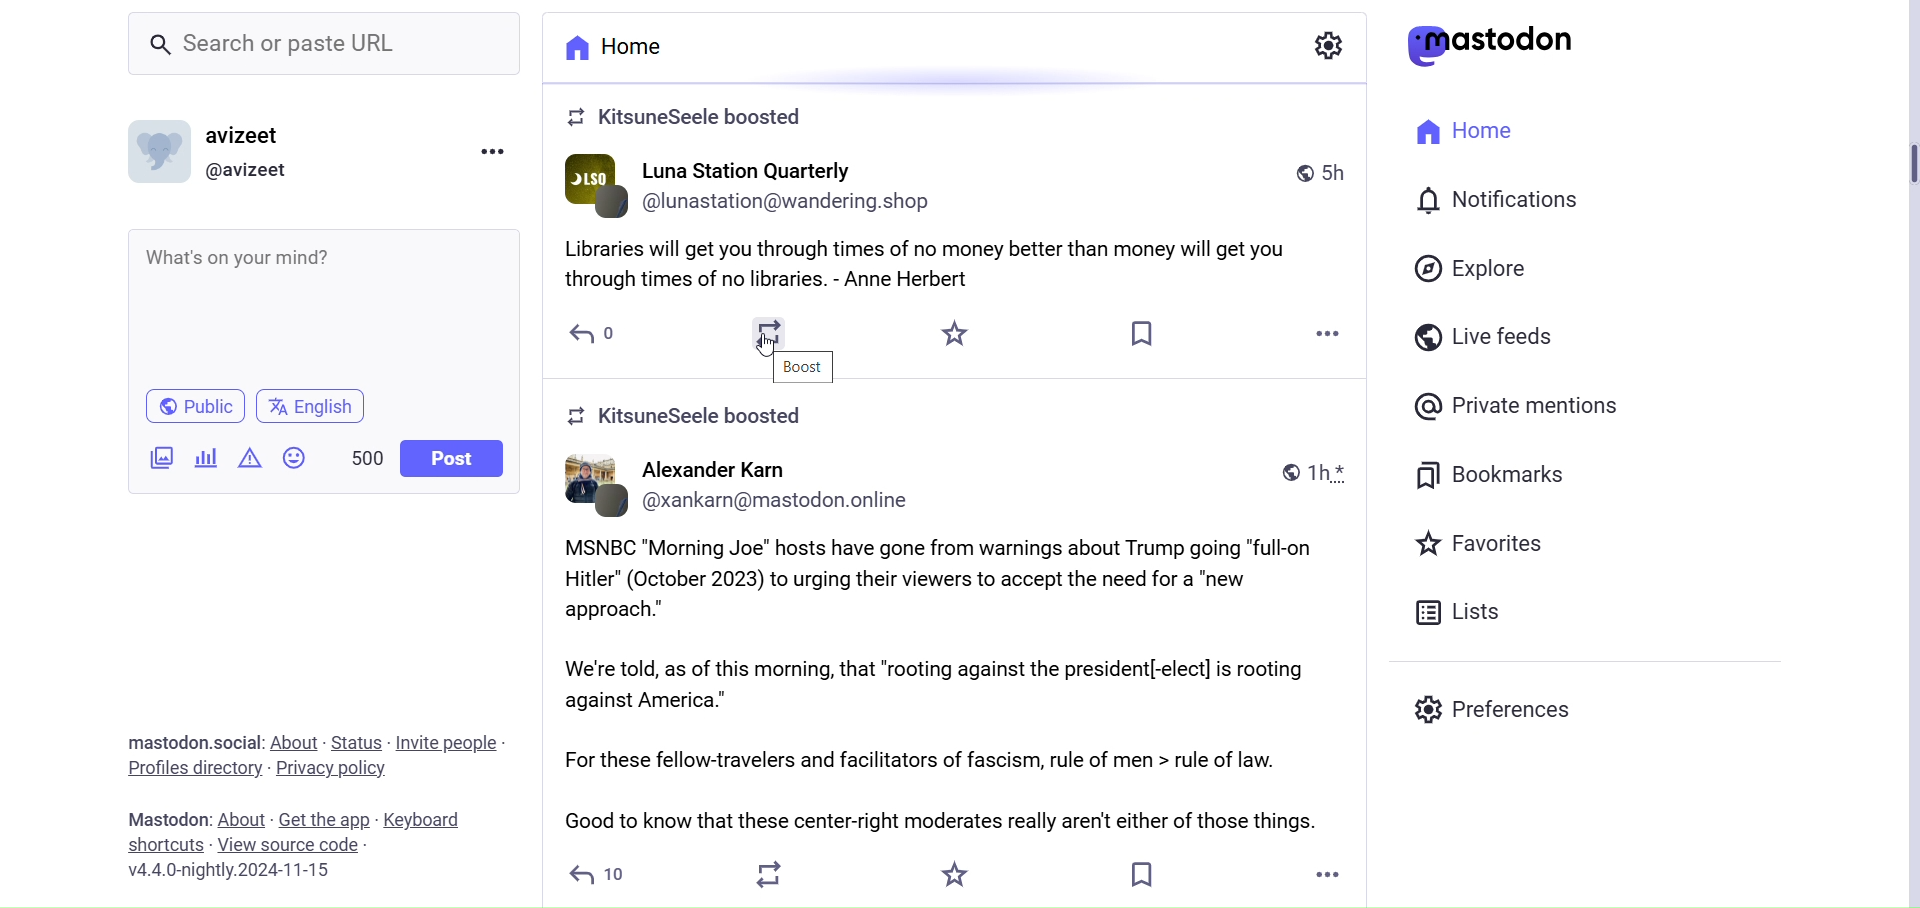 Image resolution: width=1920 pixels, height=908 pixels. What do you see at coordinates (776, 333) in the screenshot?
I see `Boost` at bounding box center [776, 333].